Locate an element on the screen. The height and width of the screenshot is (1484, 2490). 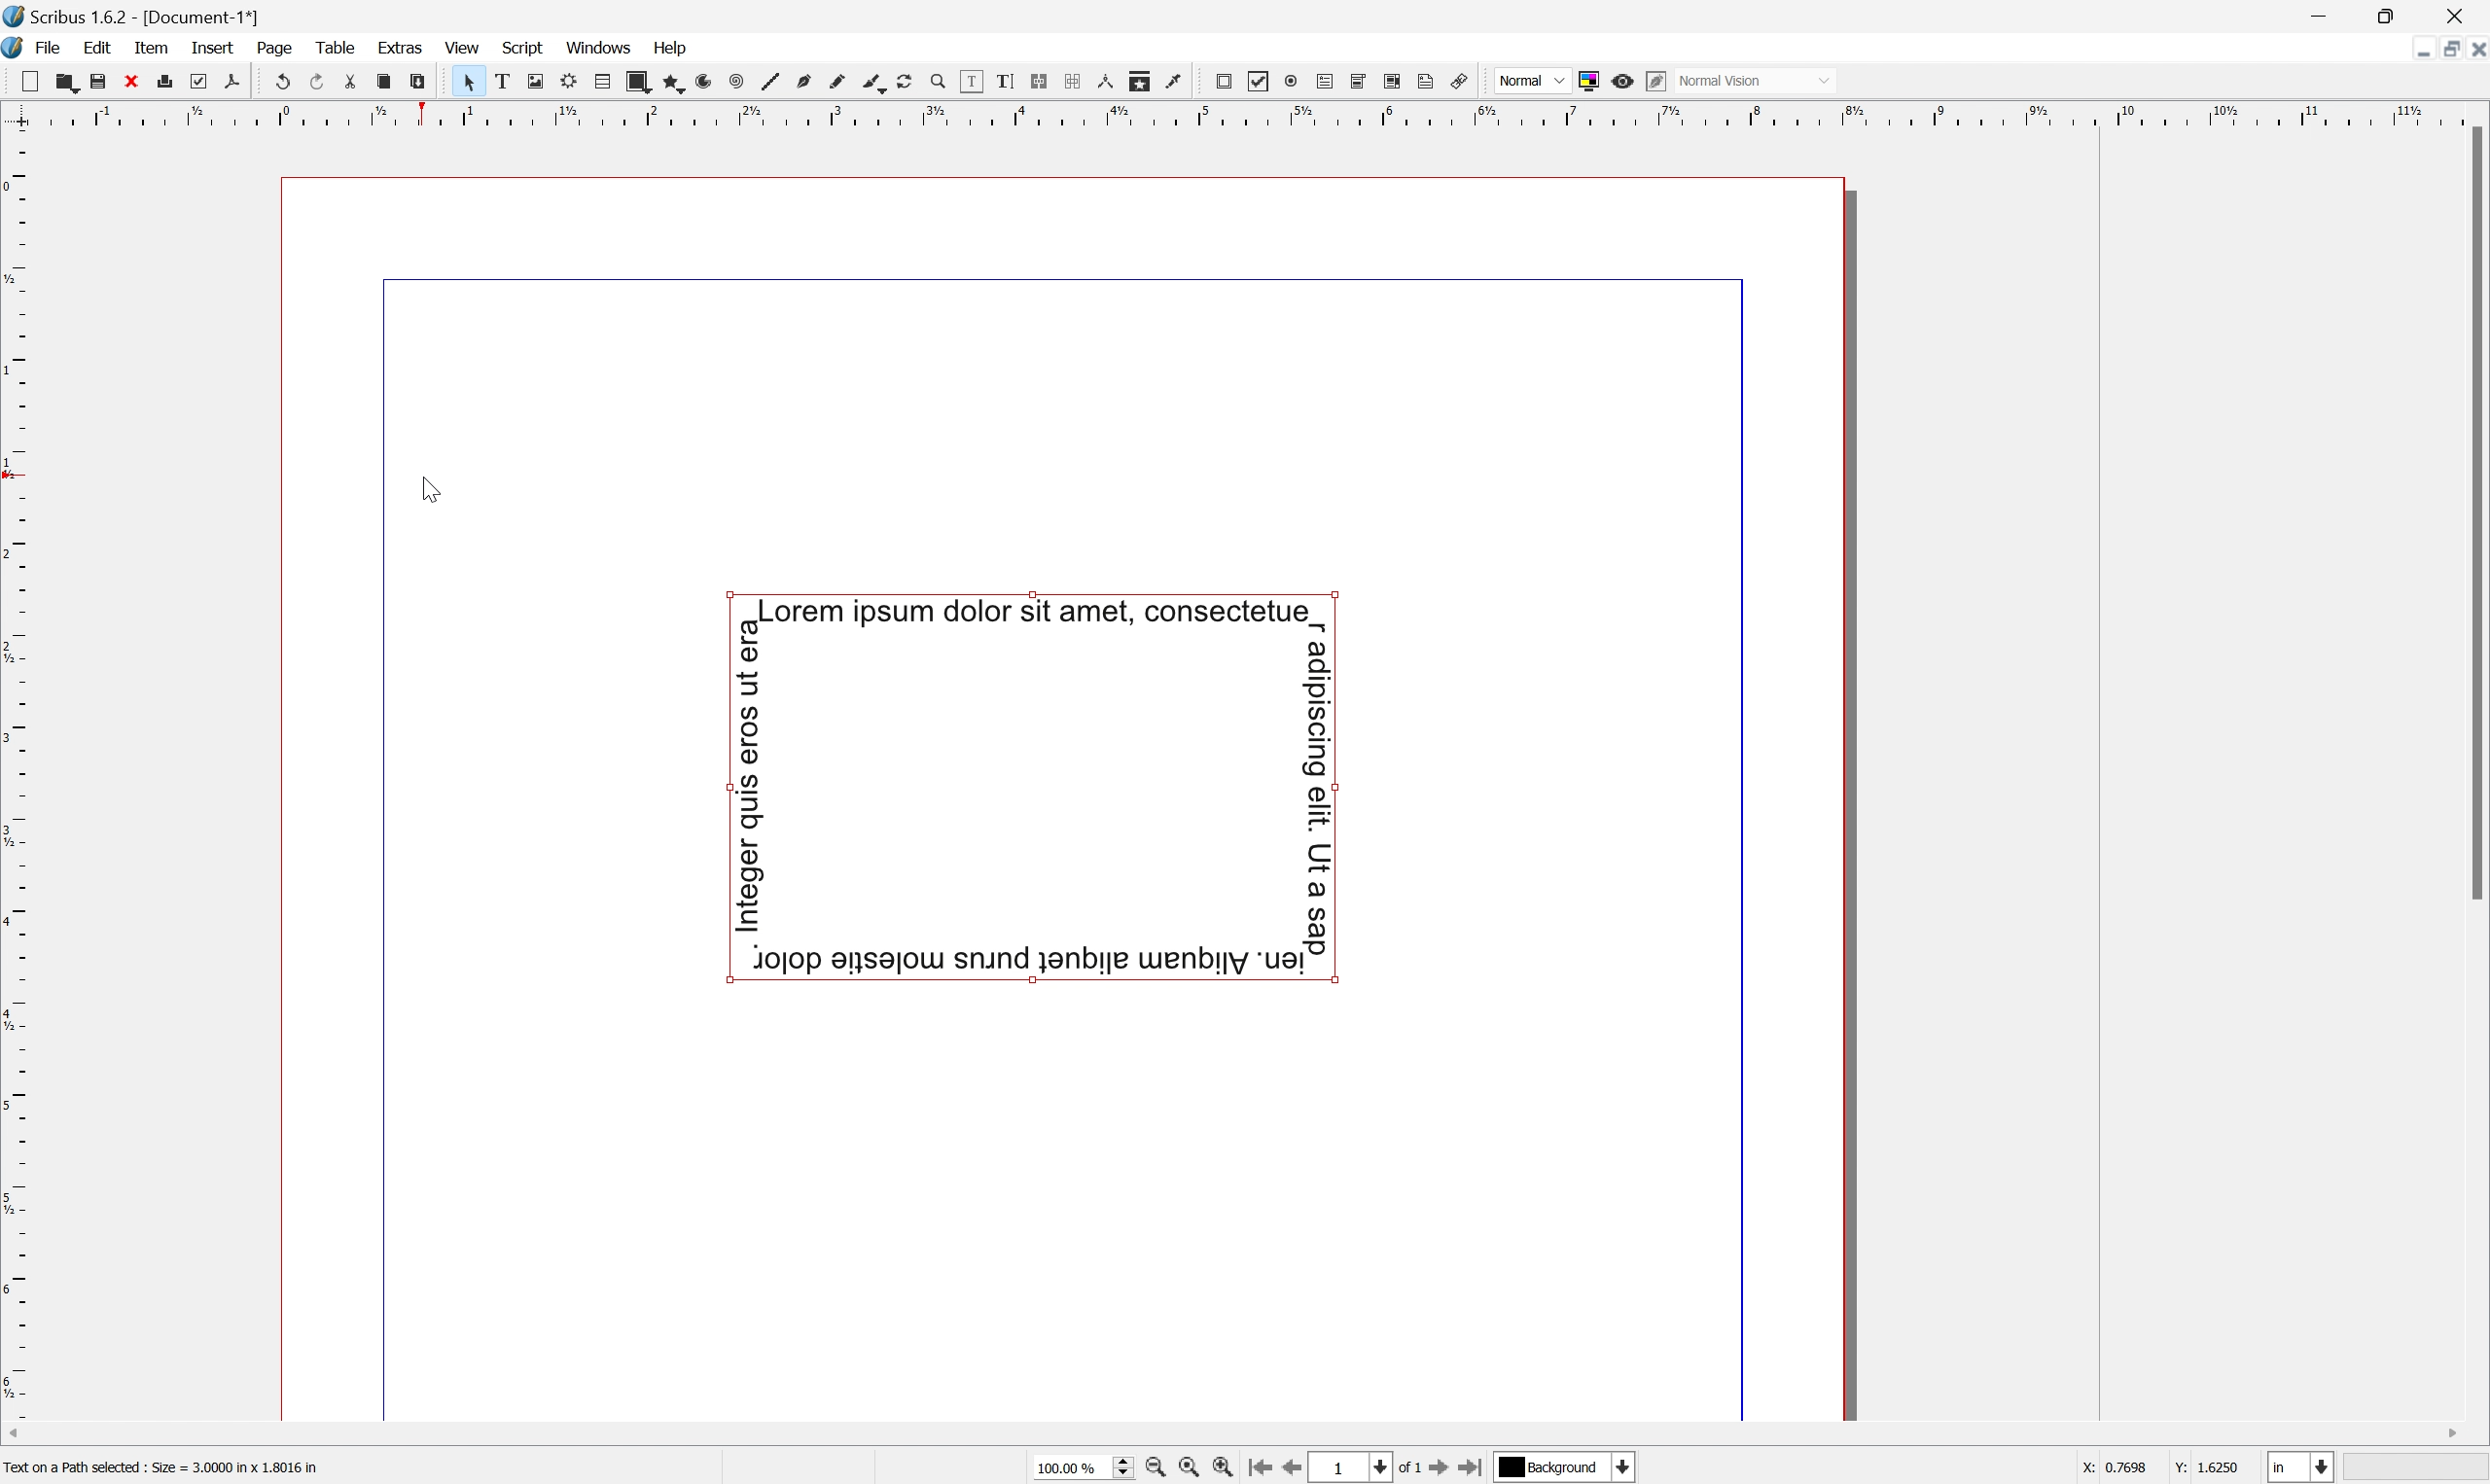
PDF radio button is located at coordinates (1290, 81).